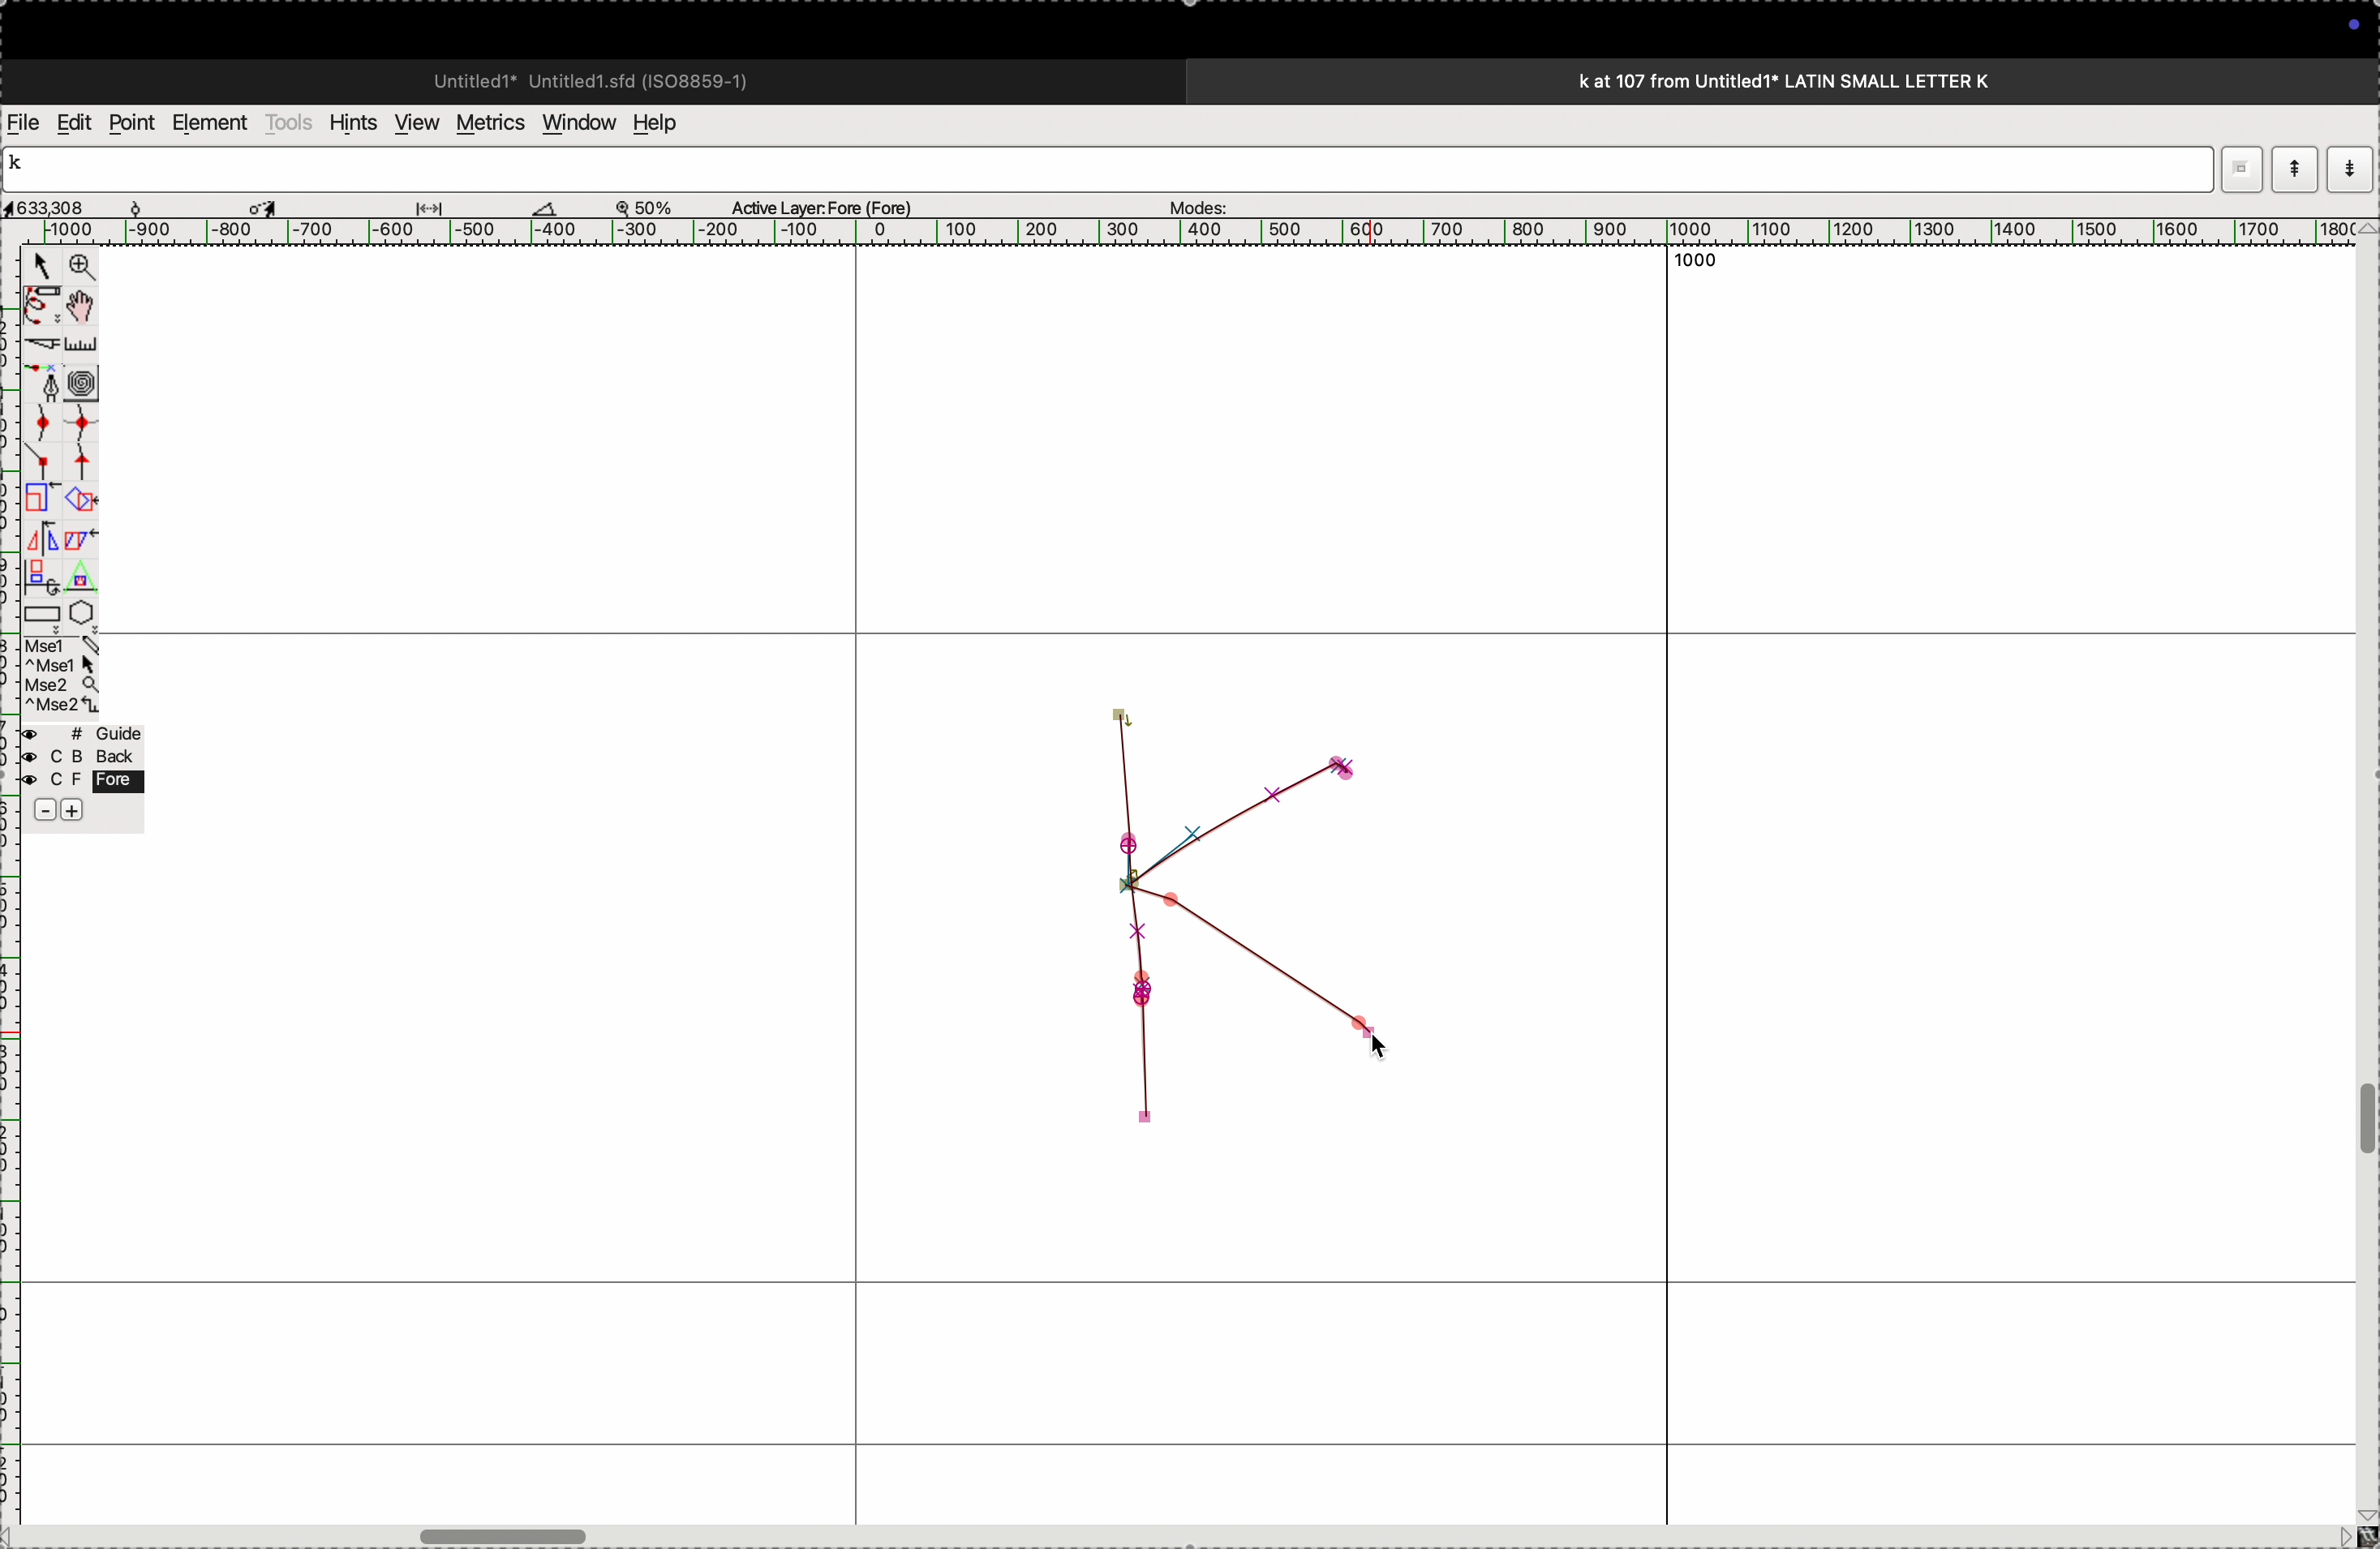 This screenshot has width=2380, height=1549. What do you see at coordinates (834, 206) in the screenshot?
I see `active kayer` at bounding box center [834, 206].